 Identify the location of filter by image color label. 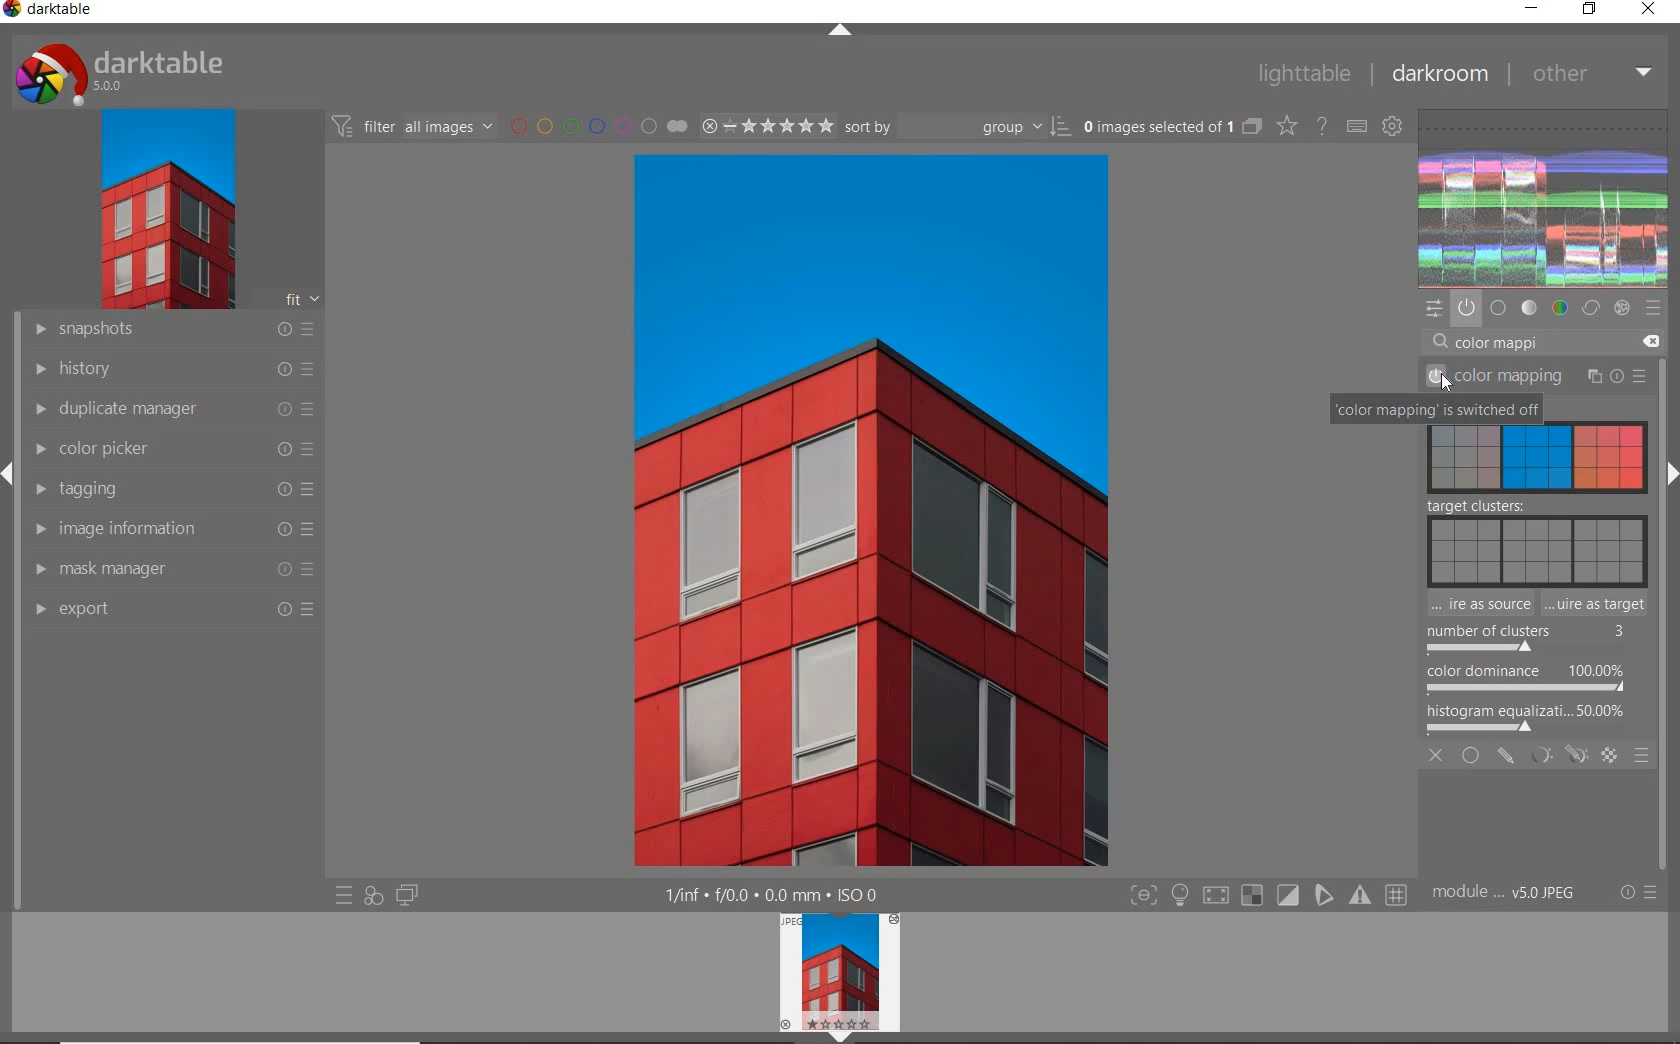
(595, 125).